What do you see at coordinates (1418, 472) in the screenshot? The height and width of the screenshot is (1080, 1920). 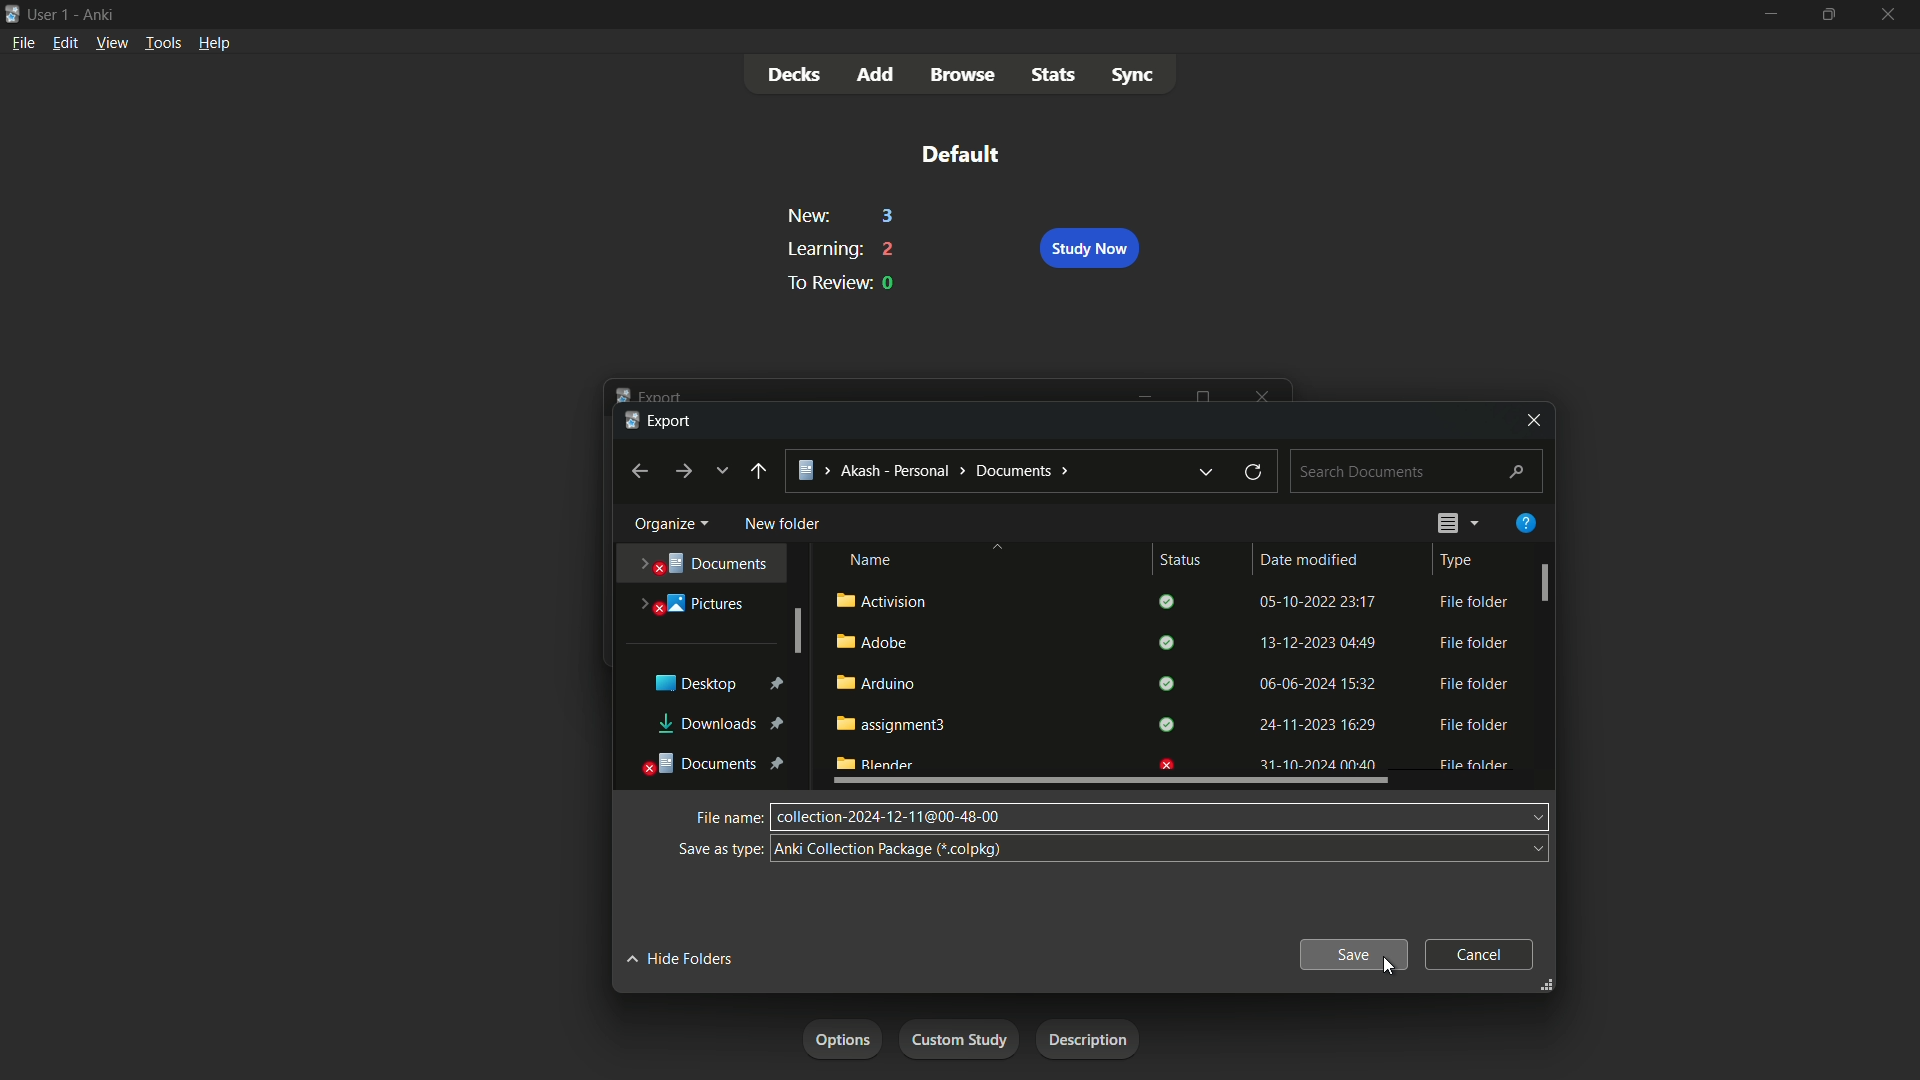 I see `search documents` at bounding box center [1418, 472].